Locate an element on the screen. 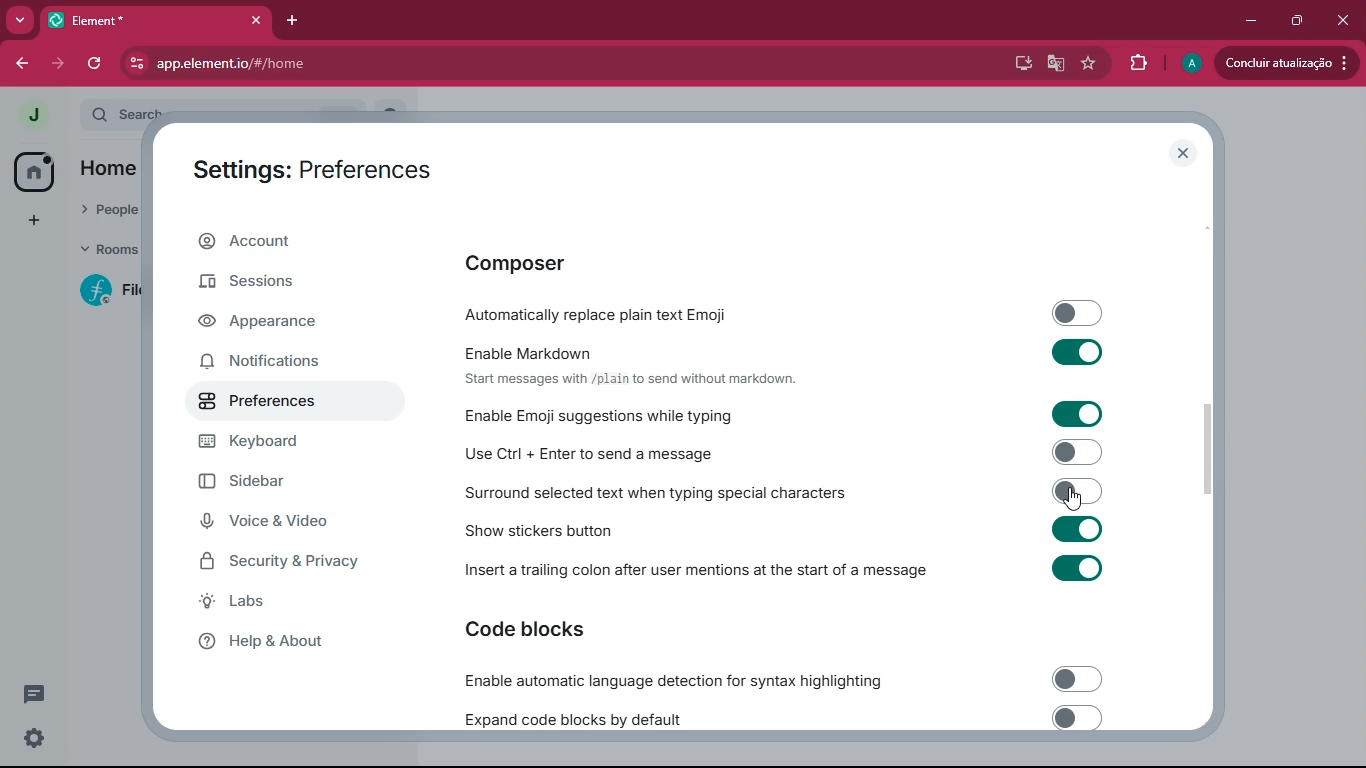  Enable Emoji suggestions while typing is located at coordinates (793, 412).